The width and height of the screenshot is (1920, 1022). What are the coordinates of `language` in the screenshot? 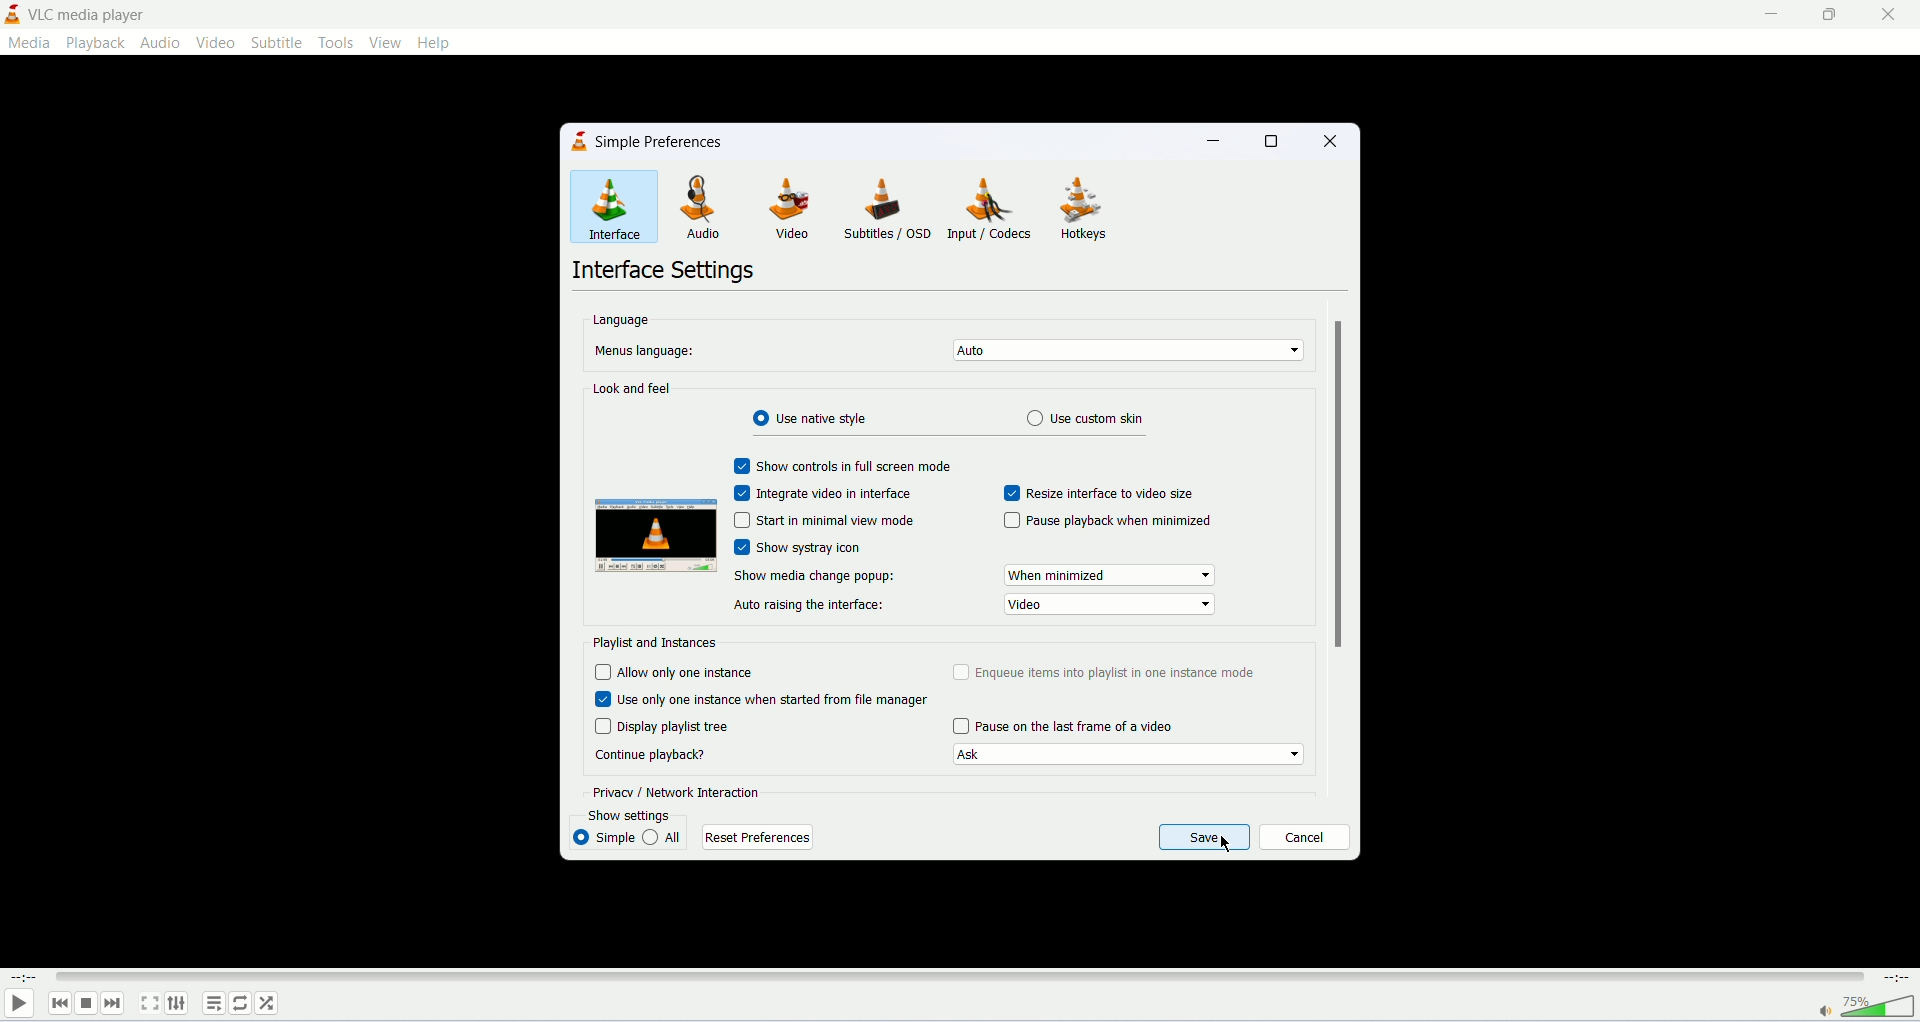 It's located at (622, 320).